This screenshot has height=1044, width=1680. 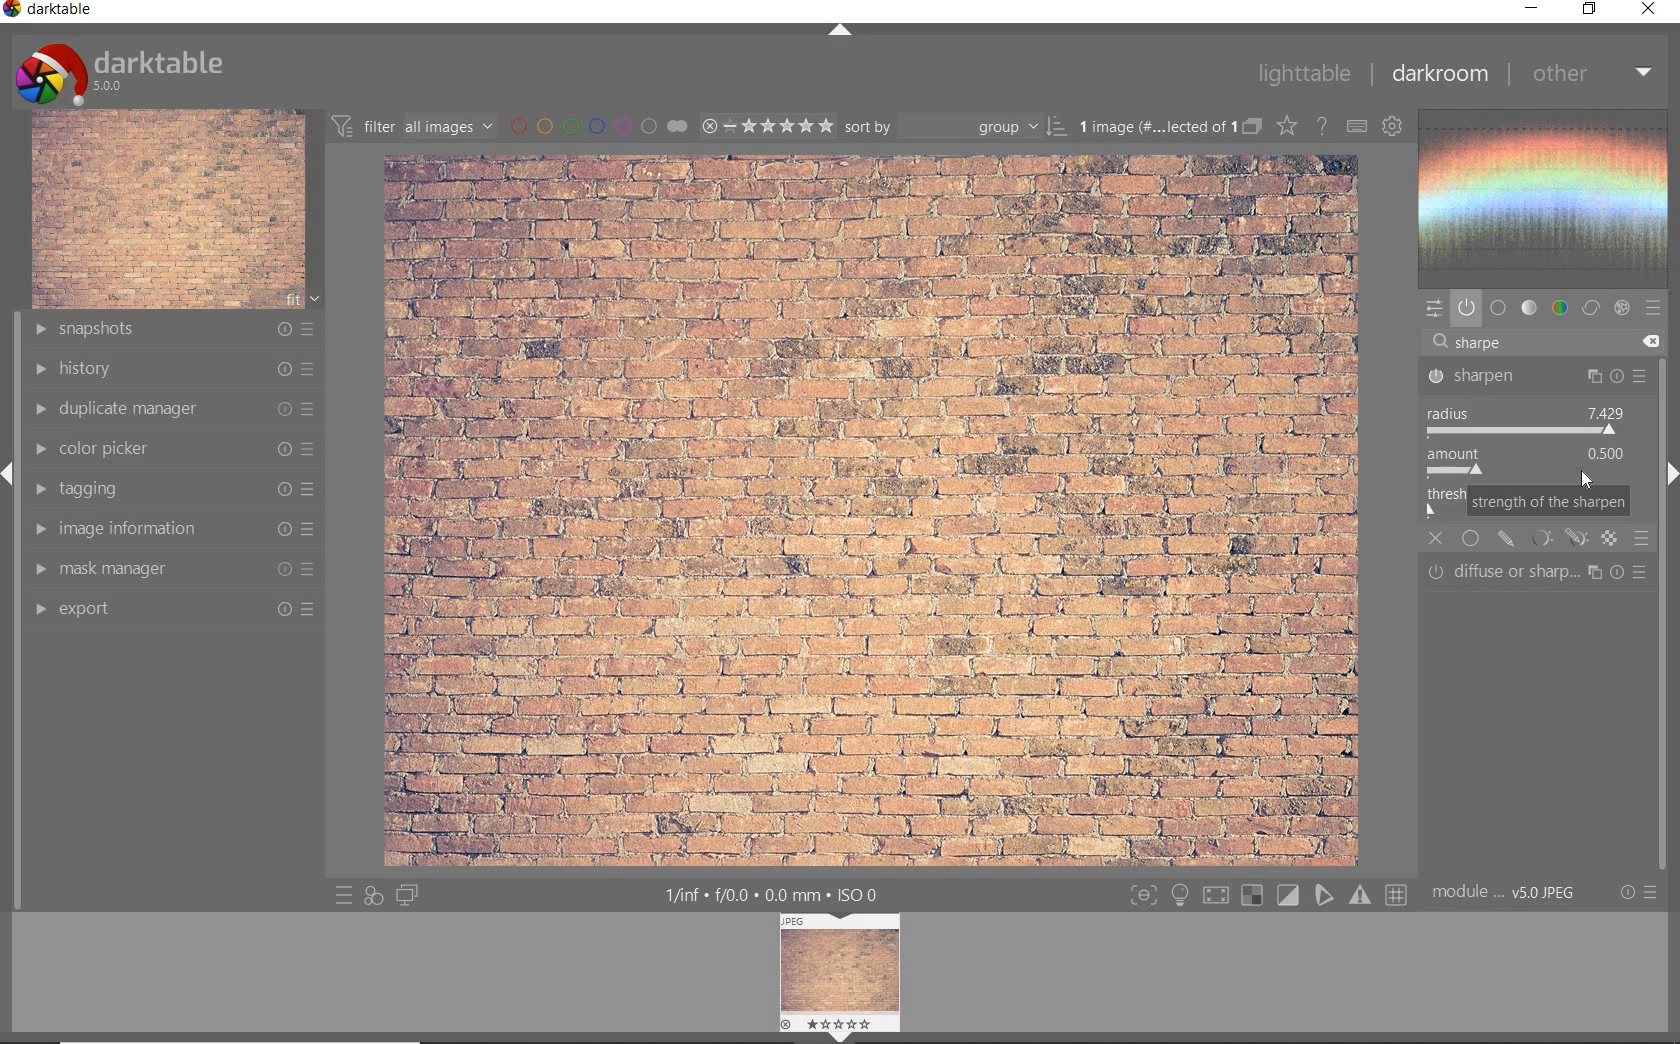 I want to click on change type of overlay, so click(x=1286, y=125).